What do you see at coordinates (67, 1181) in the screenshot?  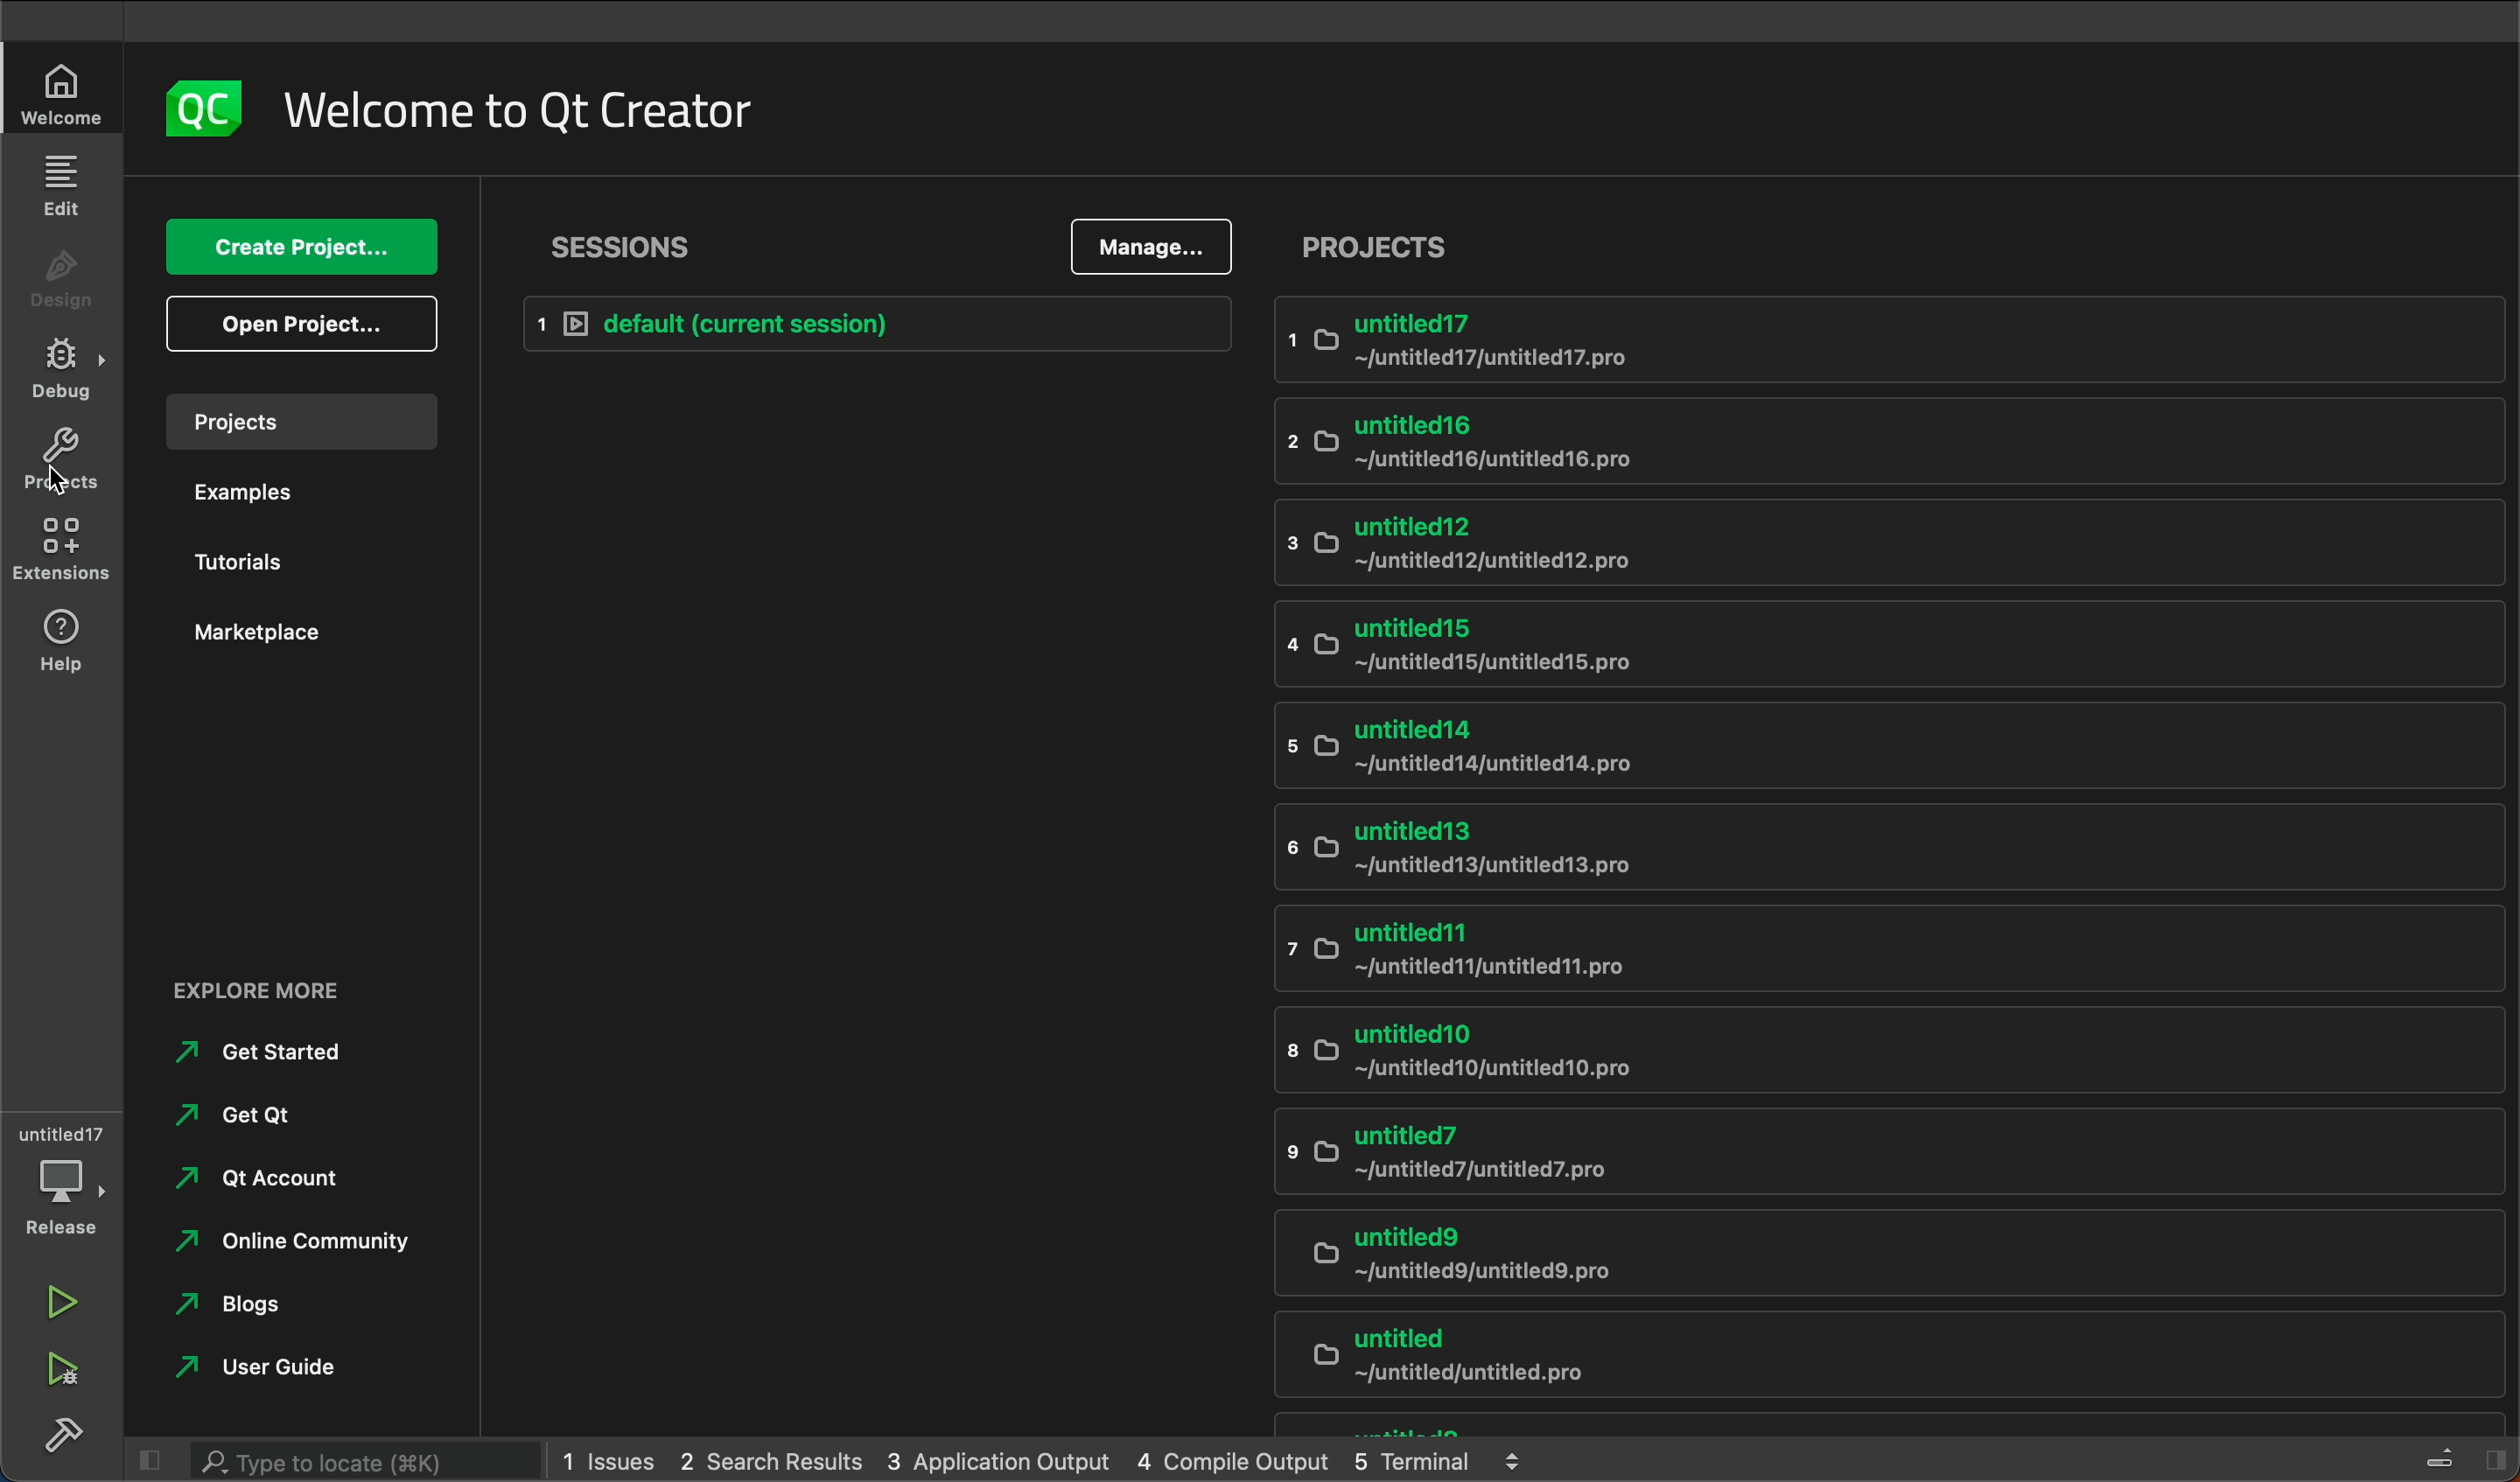 I see `debugger` at bounding box center [67, 1181].